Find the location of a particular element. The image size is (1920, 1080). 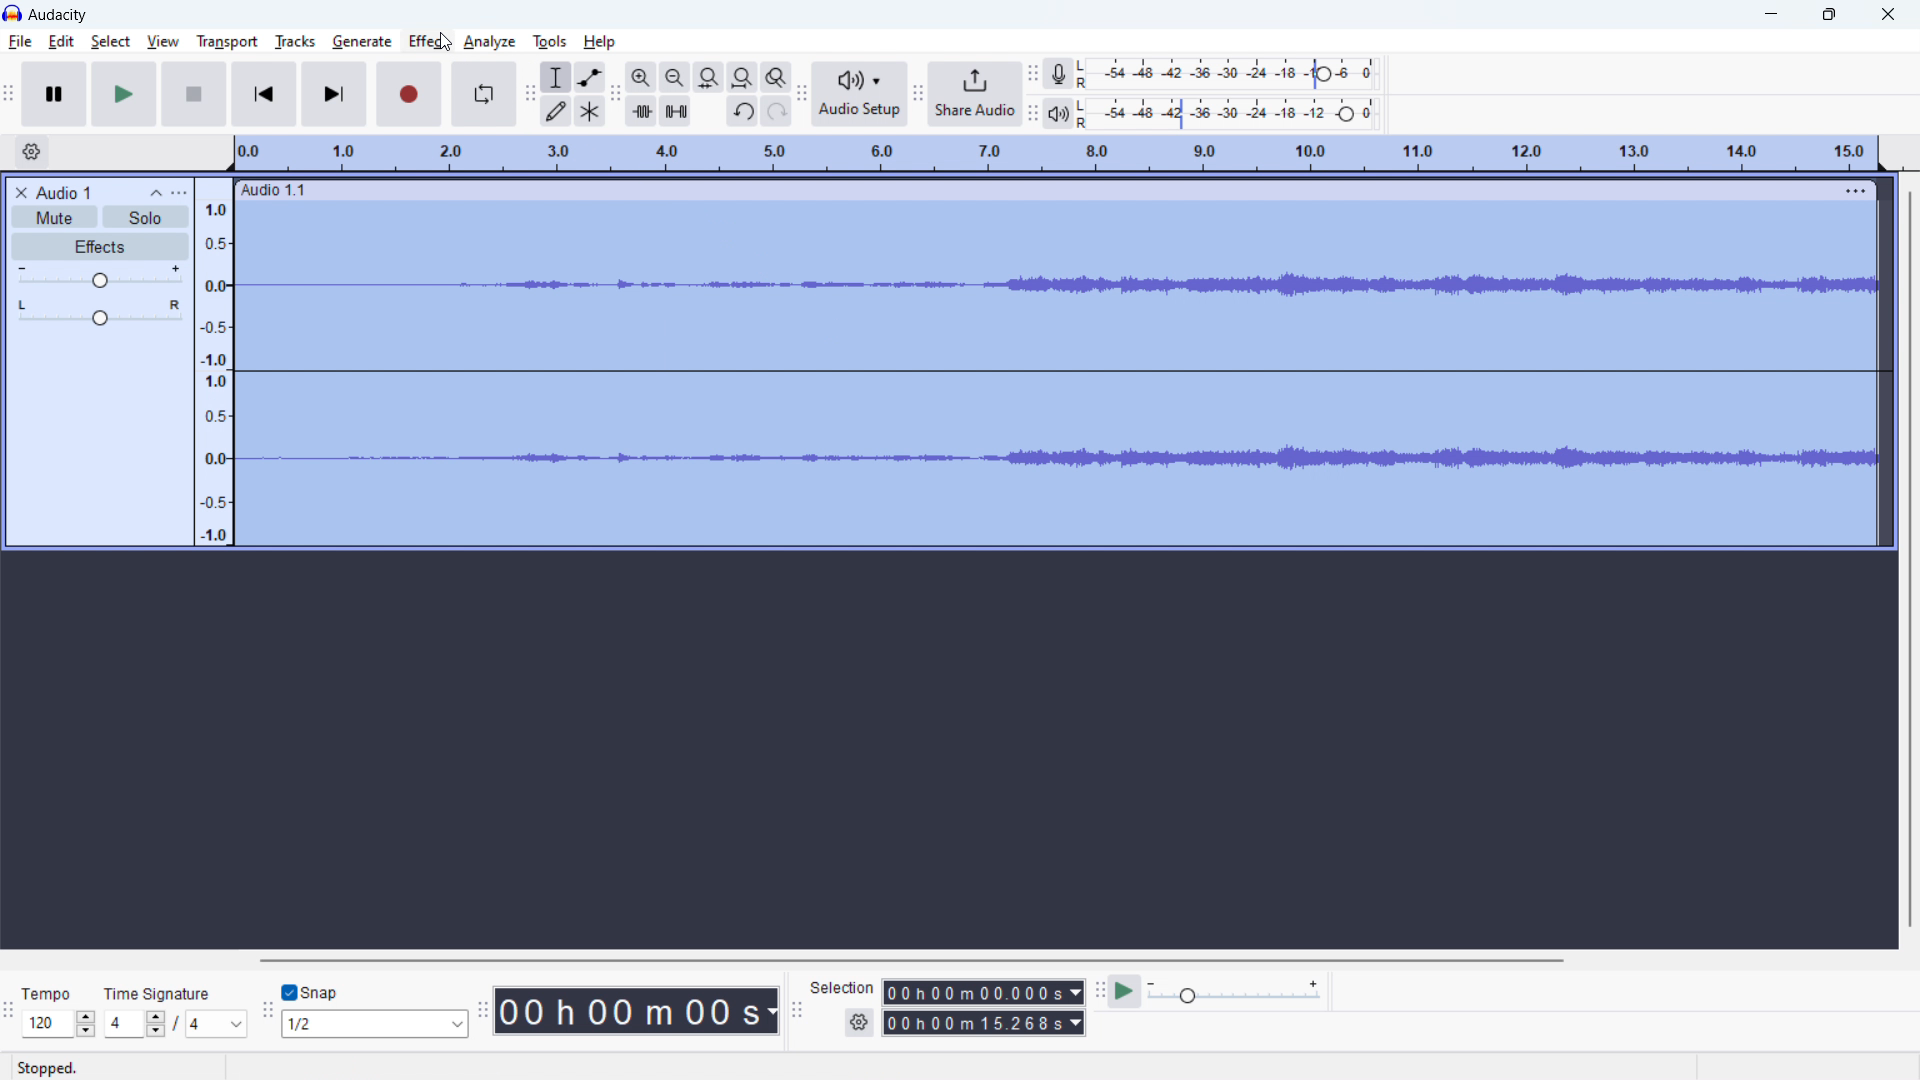

audio track selected is located at coordinates (1061, 376).